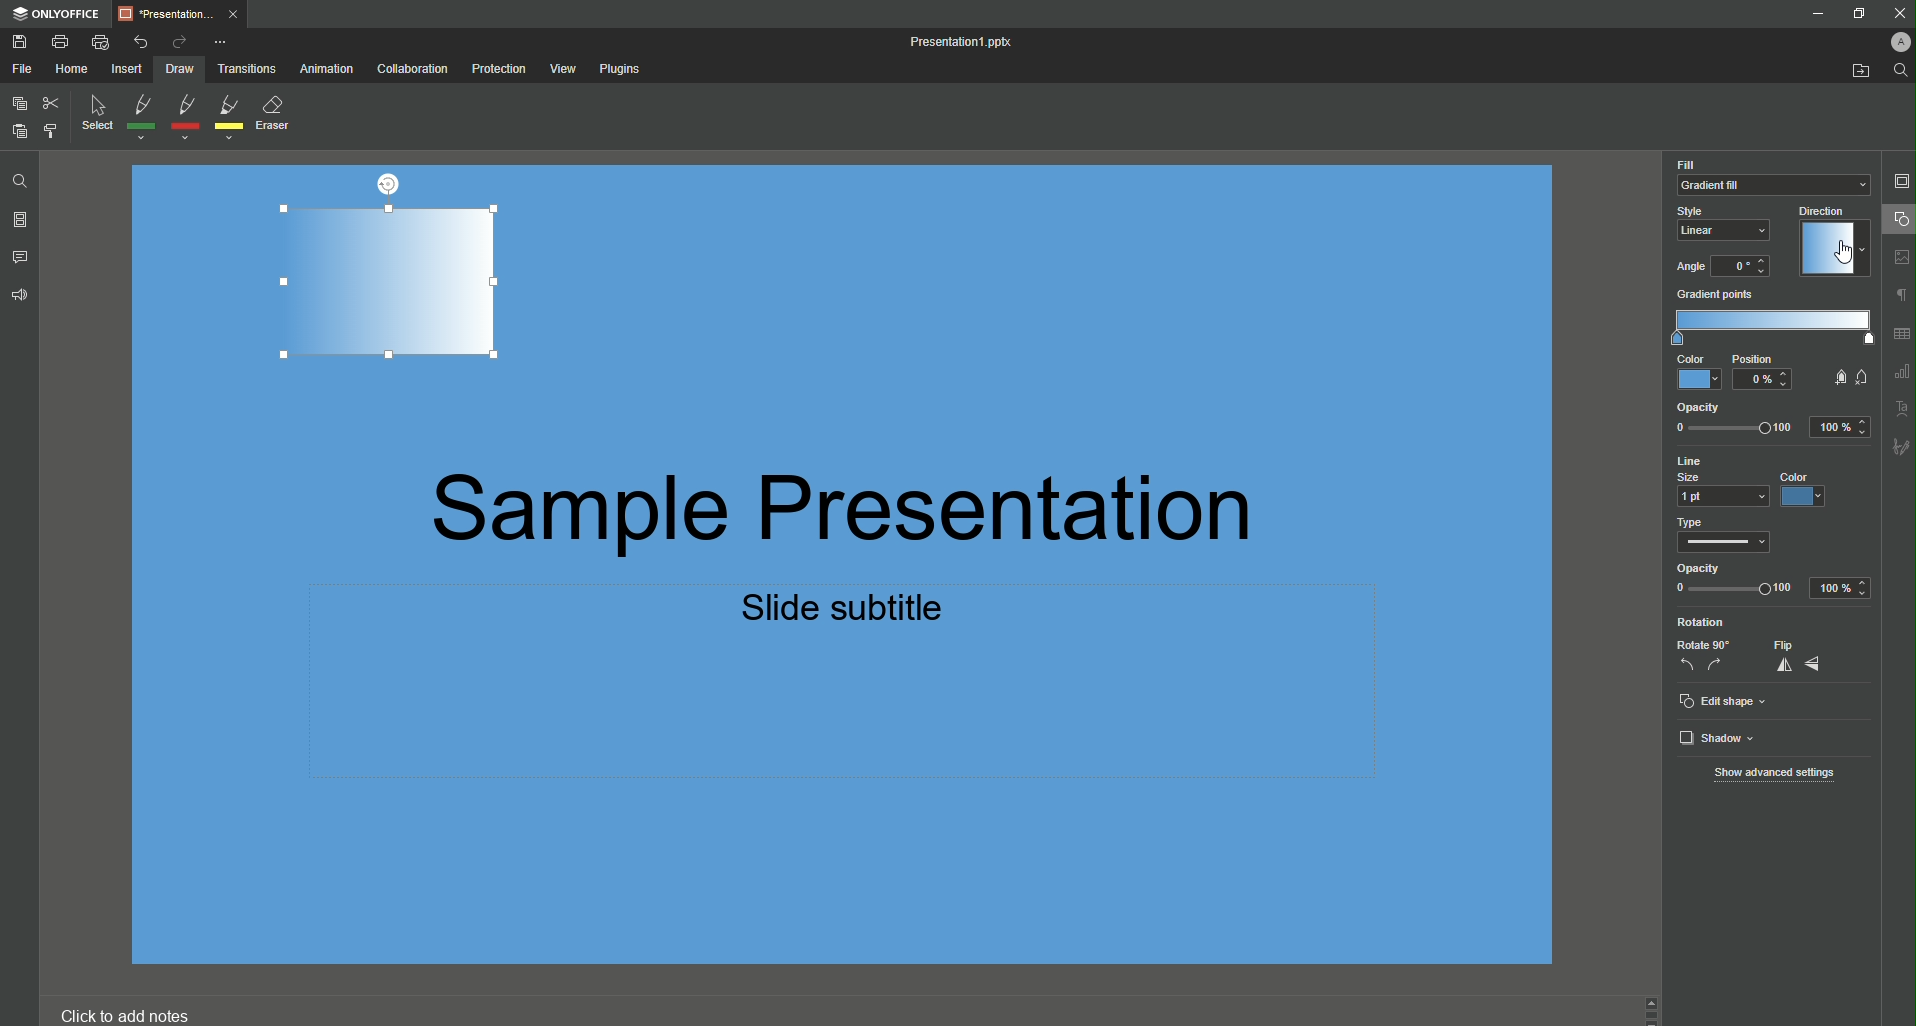  What do you see at coordinates (1900, 71) in the screenshot?
I see `Find` at bounding box center [1900, 71].